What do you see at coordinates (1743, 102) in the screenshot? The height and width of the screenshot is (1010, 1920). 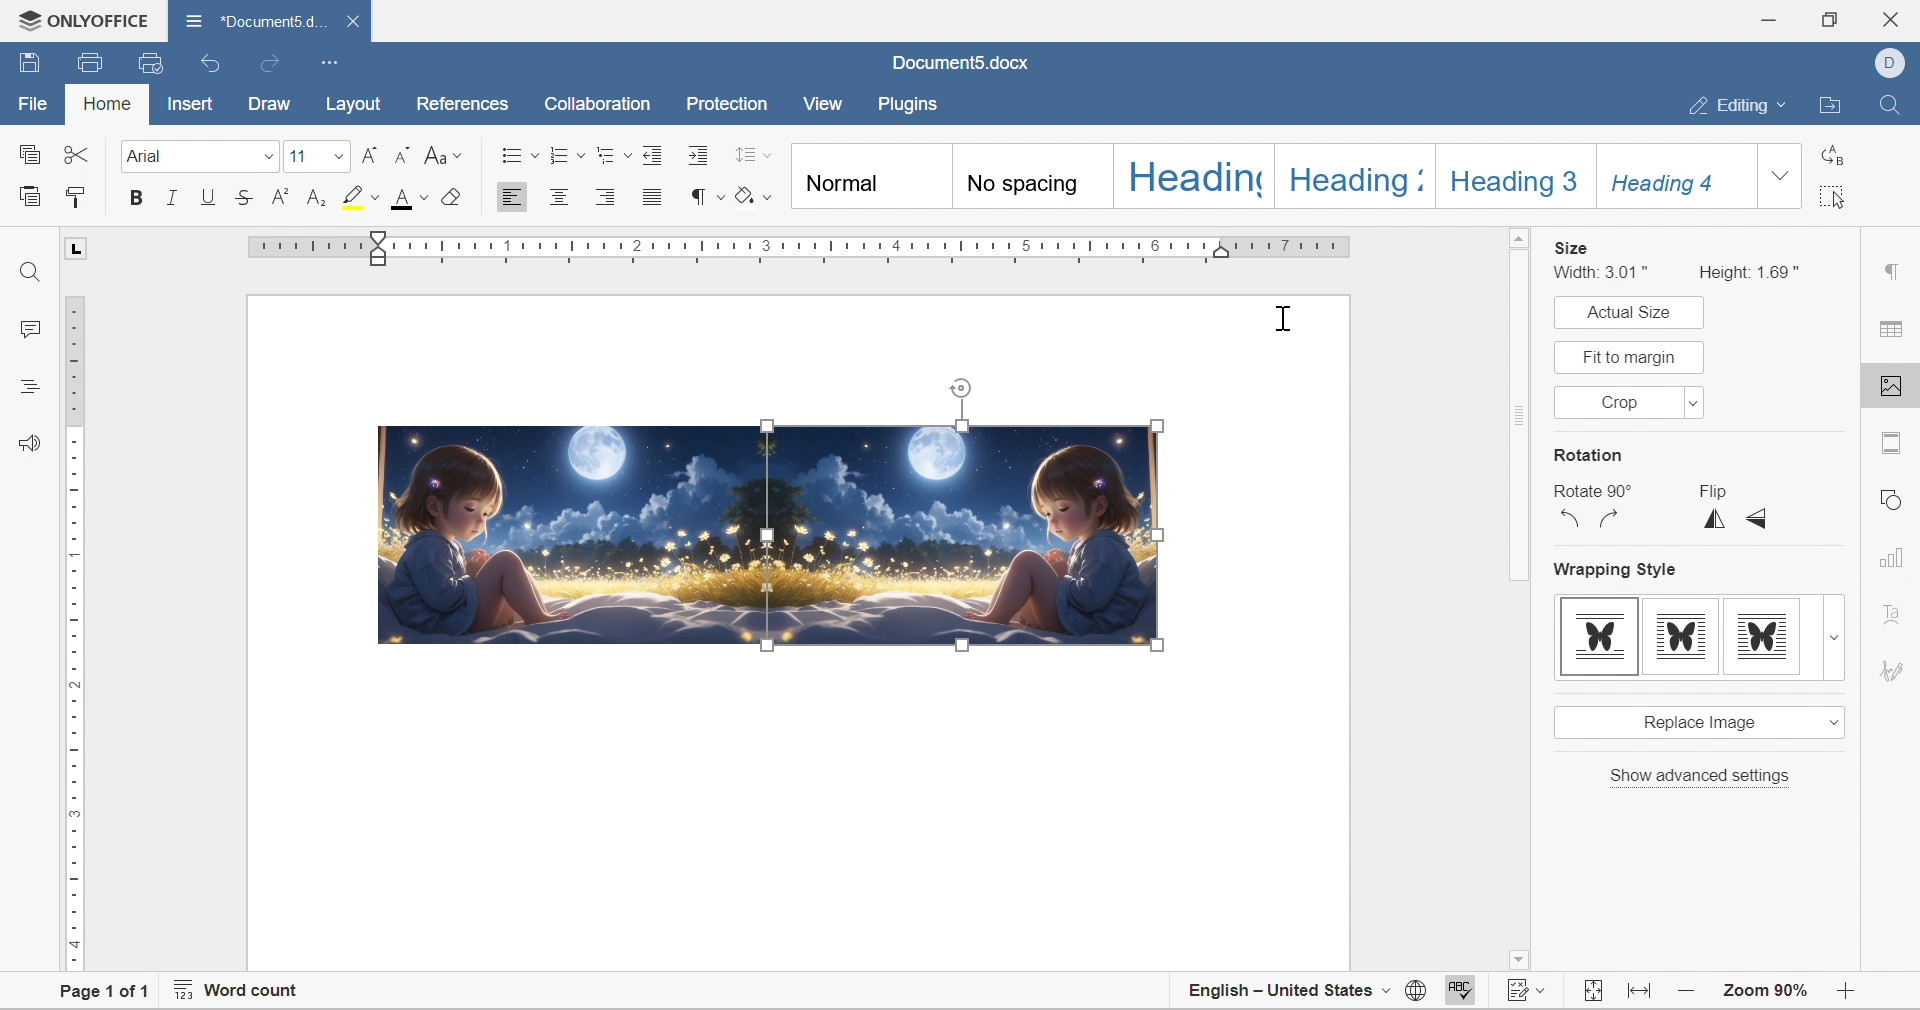 I see `editing` at bounding box center [1743, 102].